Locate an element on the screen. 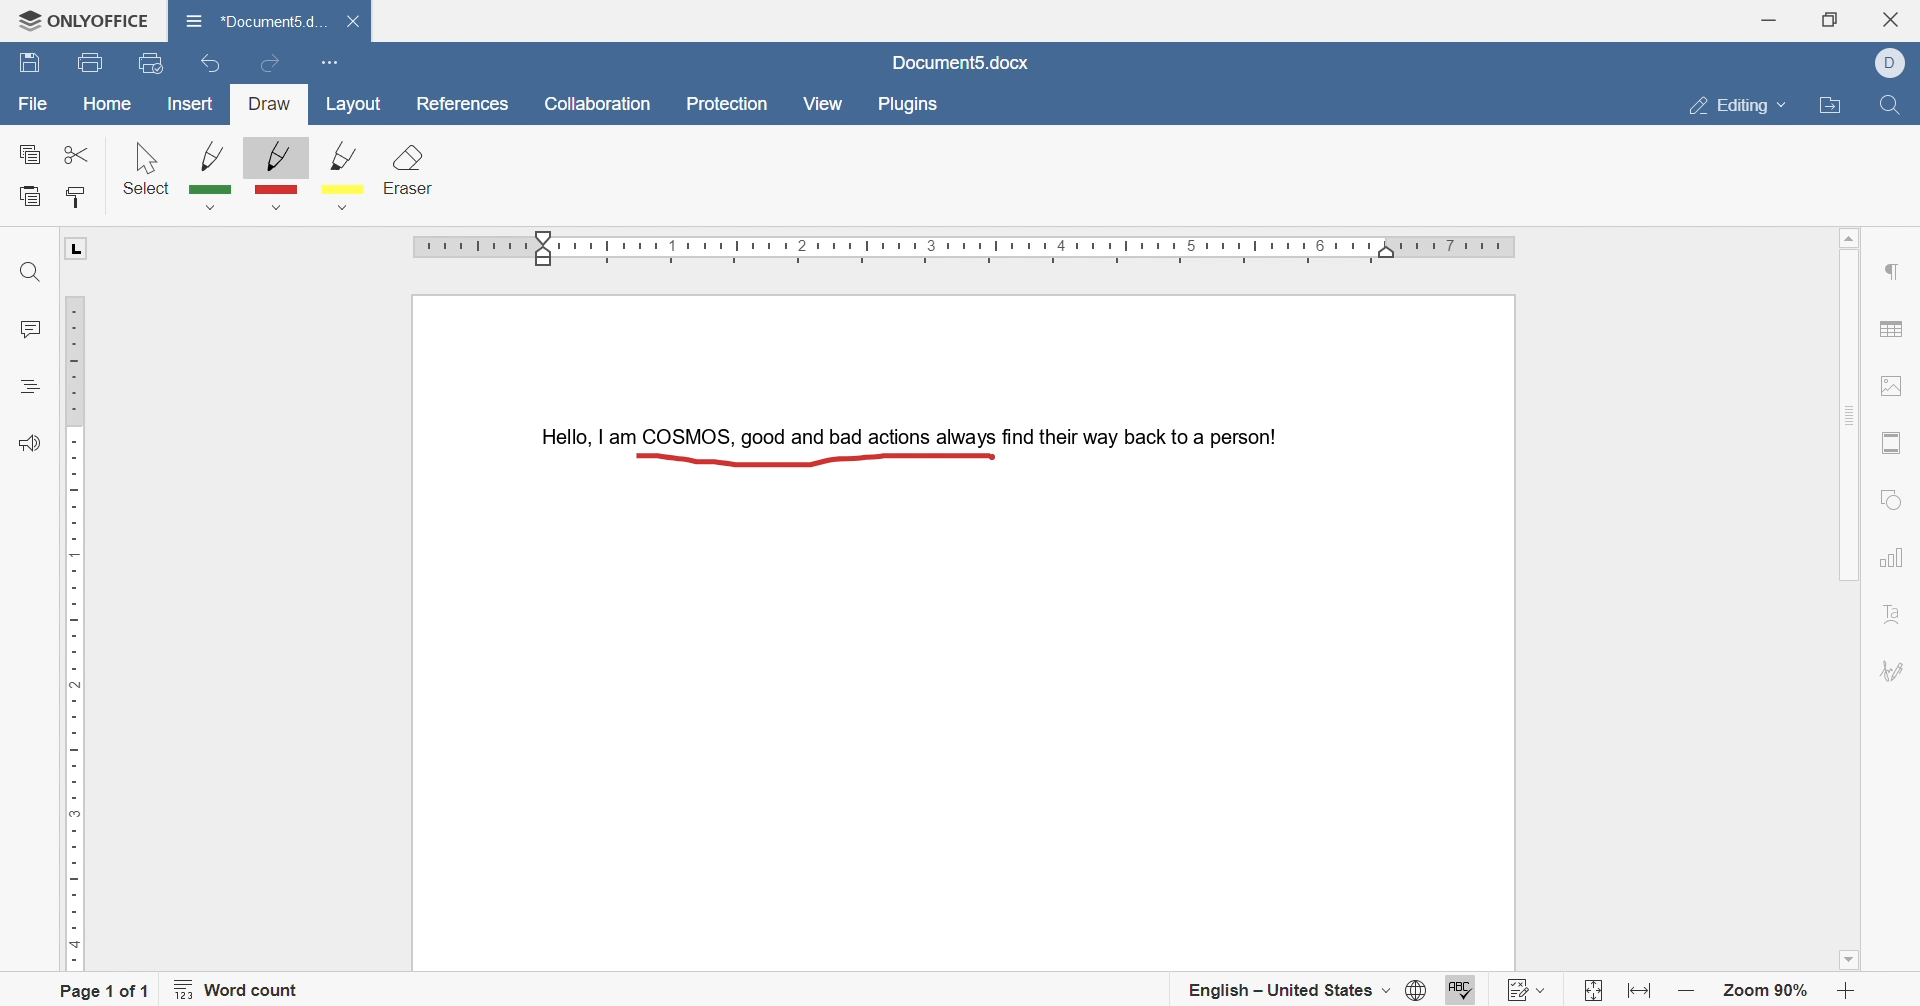 The width and height of the screenshot is (1920, 1006). ruler is located at coordinates (72, 629).